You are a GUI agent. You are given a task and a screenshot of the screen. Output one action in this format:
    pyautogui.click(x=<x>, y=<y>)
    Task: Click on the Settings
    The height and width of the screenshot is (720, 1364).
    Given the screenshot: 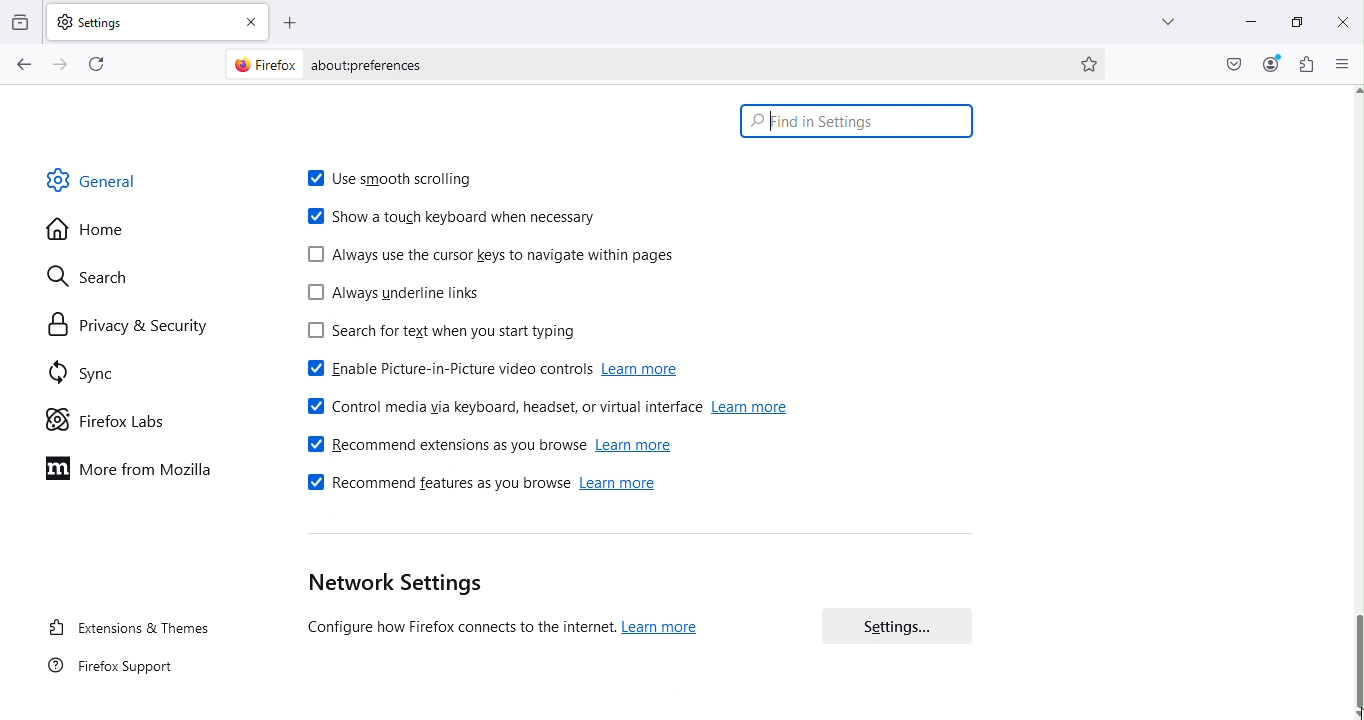 What is the action you would take?
    pyautogui.click(x=896, y=626)
    